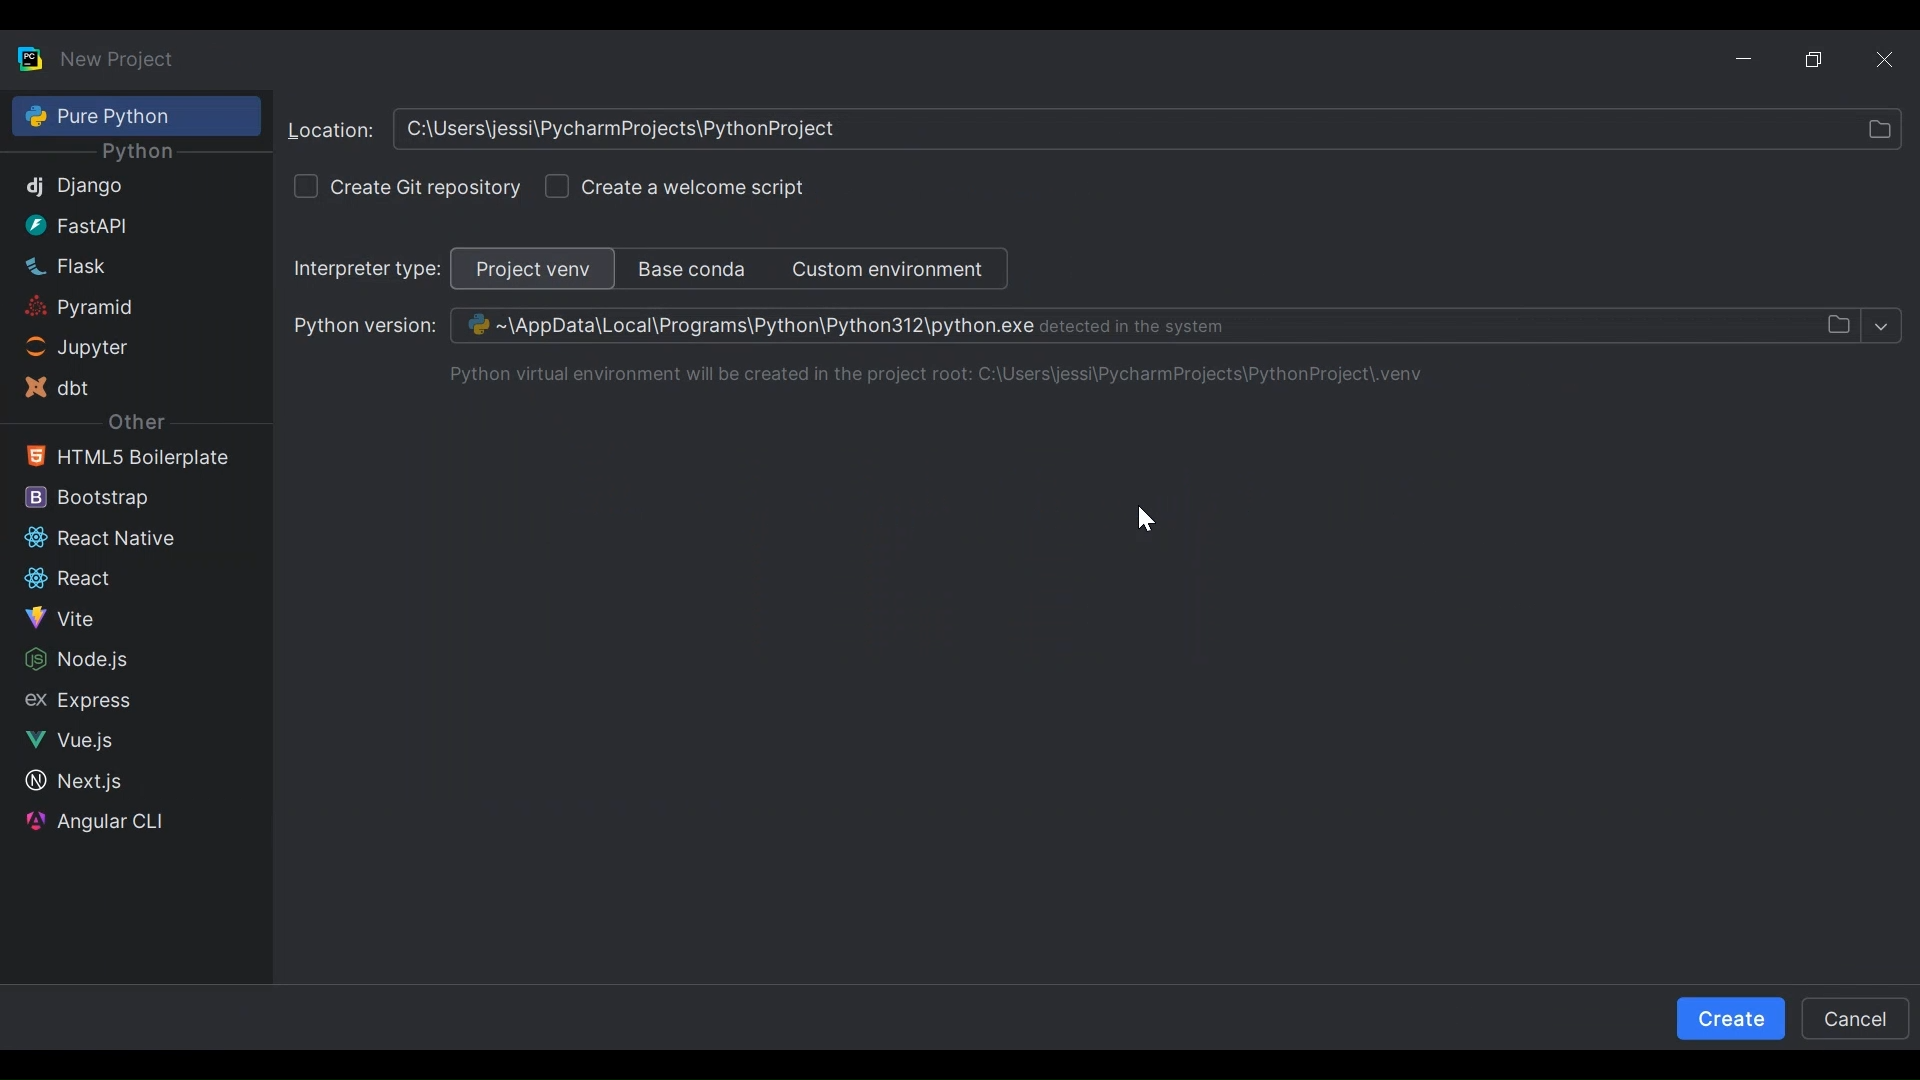 The image size is (1920, 1080). I want to click on Flask, so click(124, 268).